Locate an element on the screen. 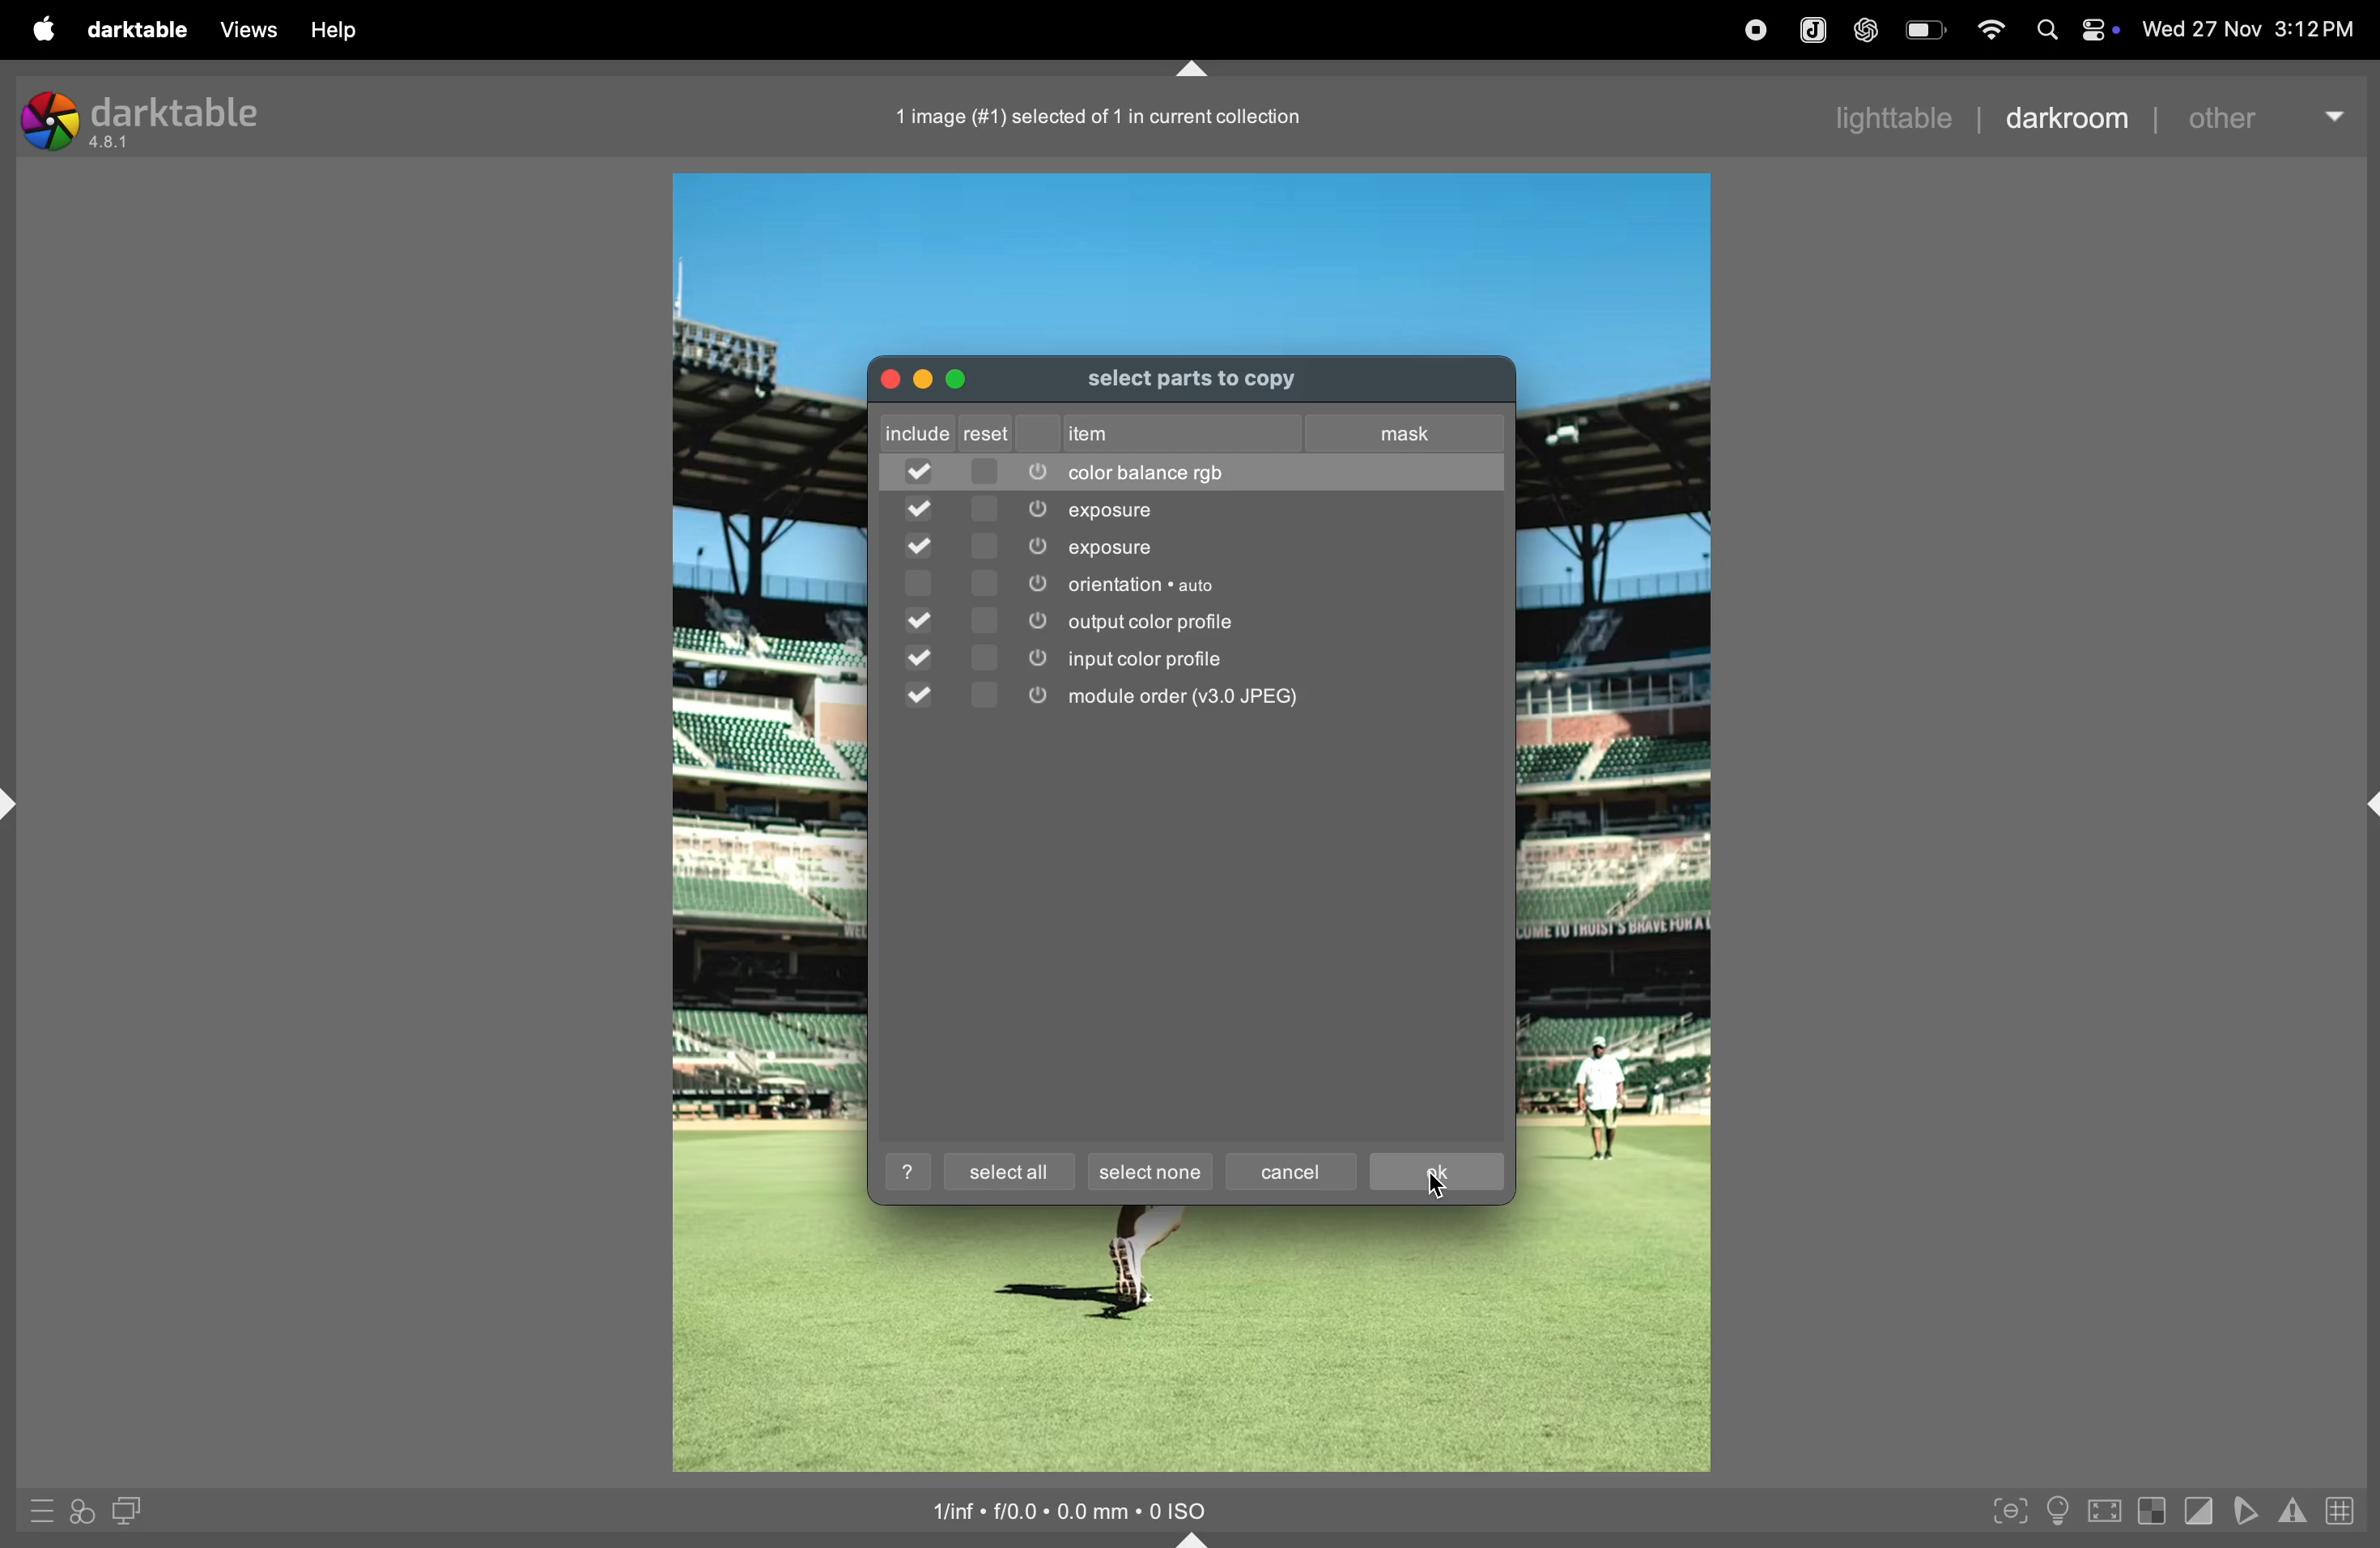  check box is located at coordinates (924, 509).